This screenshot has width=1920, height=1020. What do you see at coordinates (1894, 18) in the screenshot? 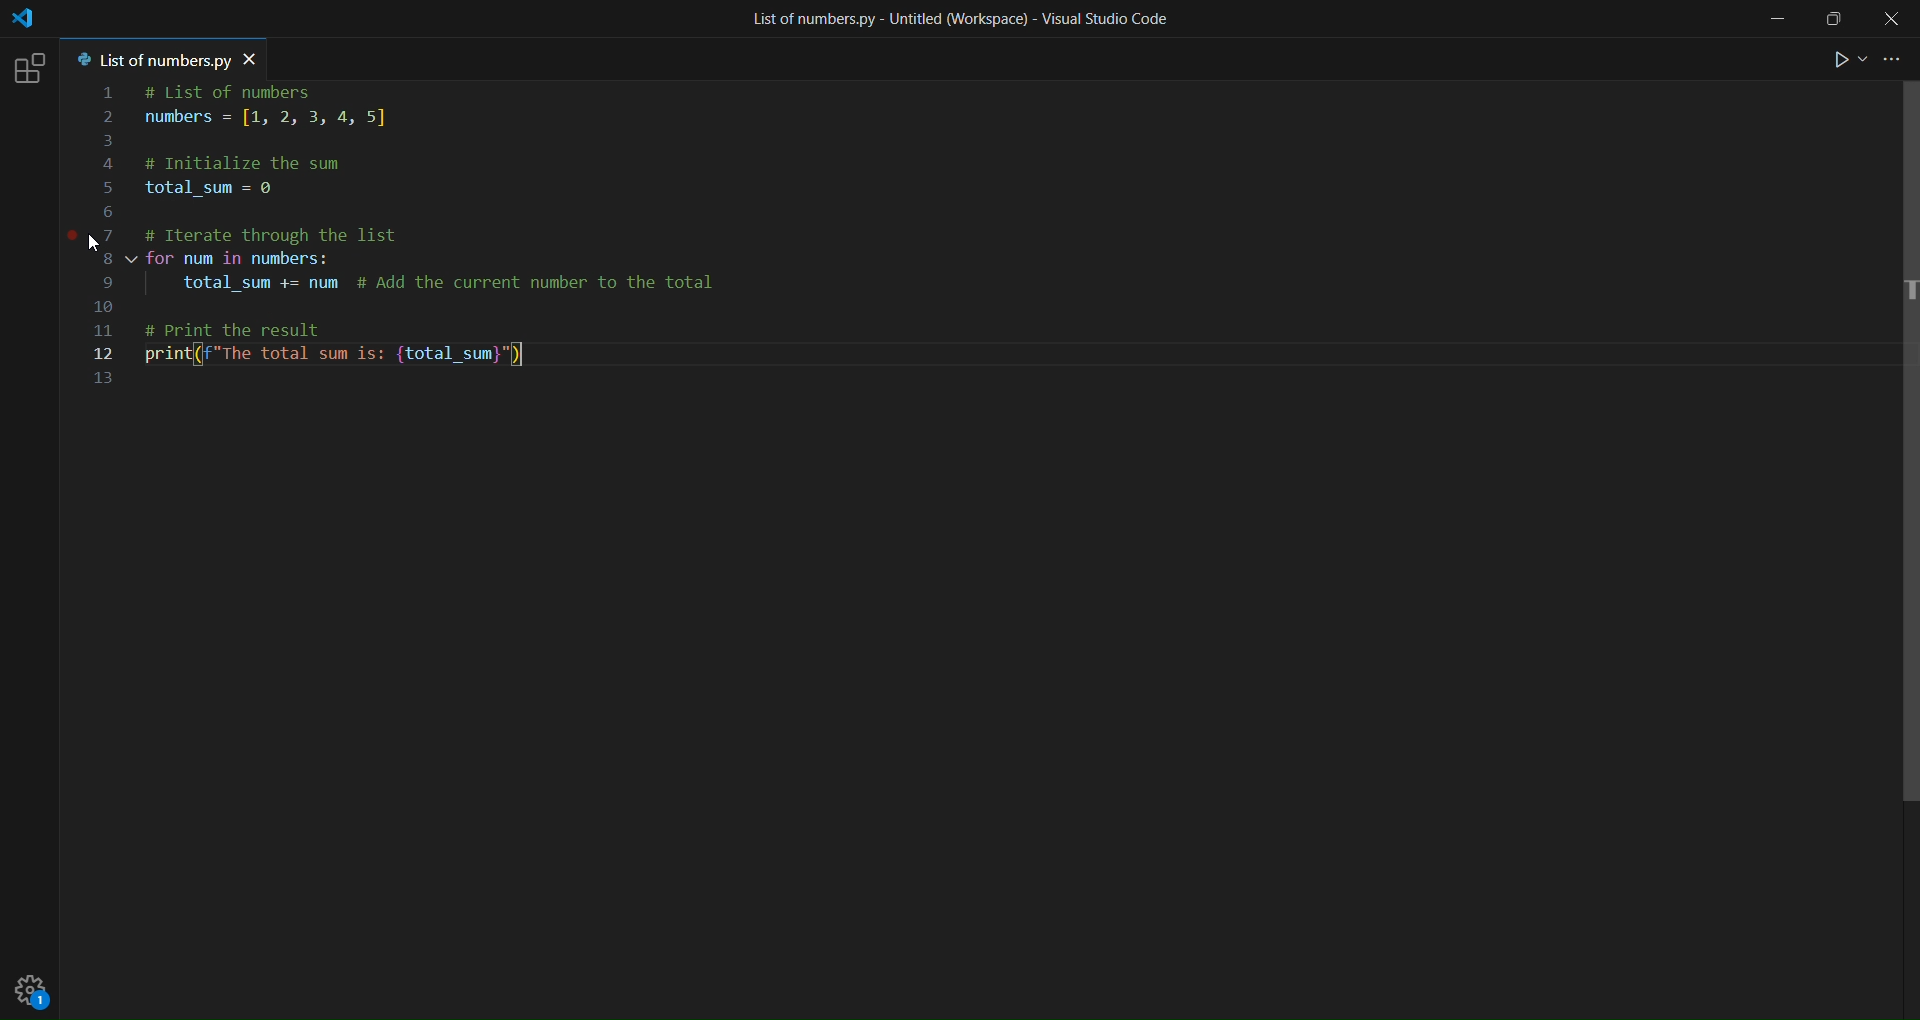
I see `close` at bounding box center [1894, 18].